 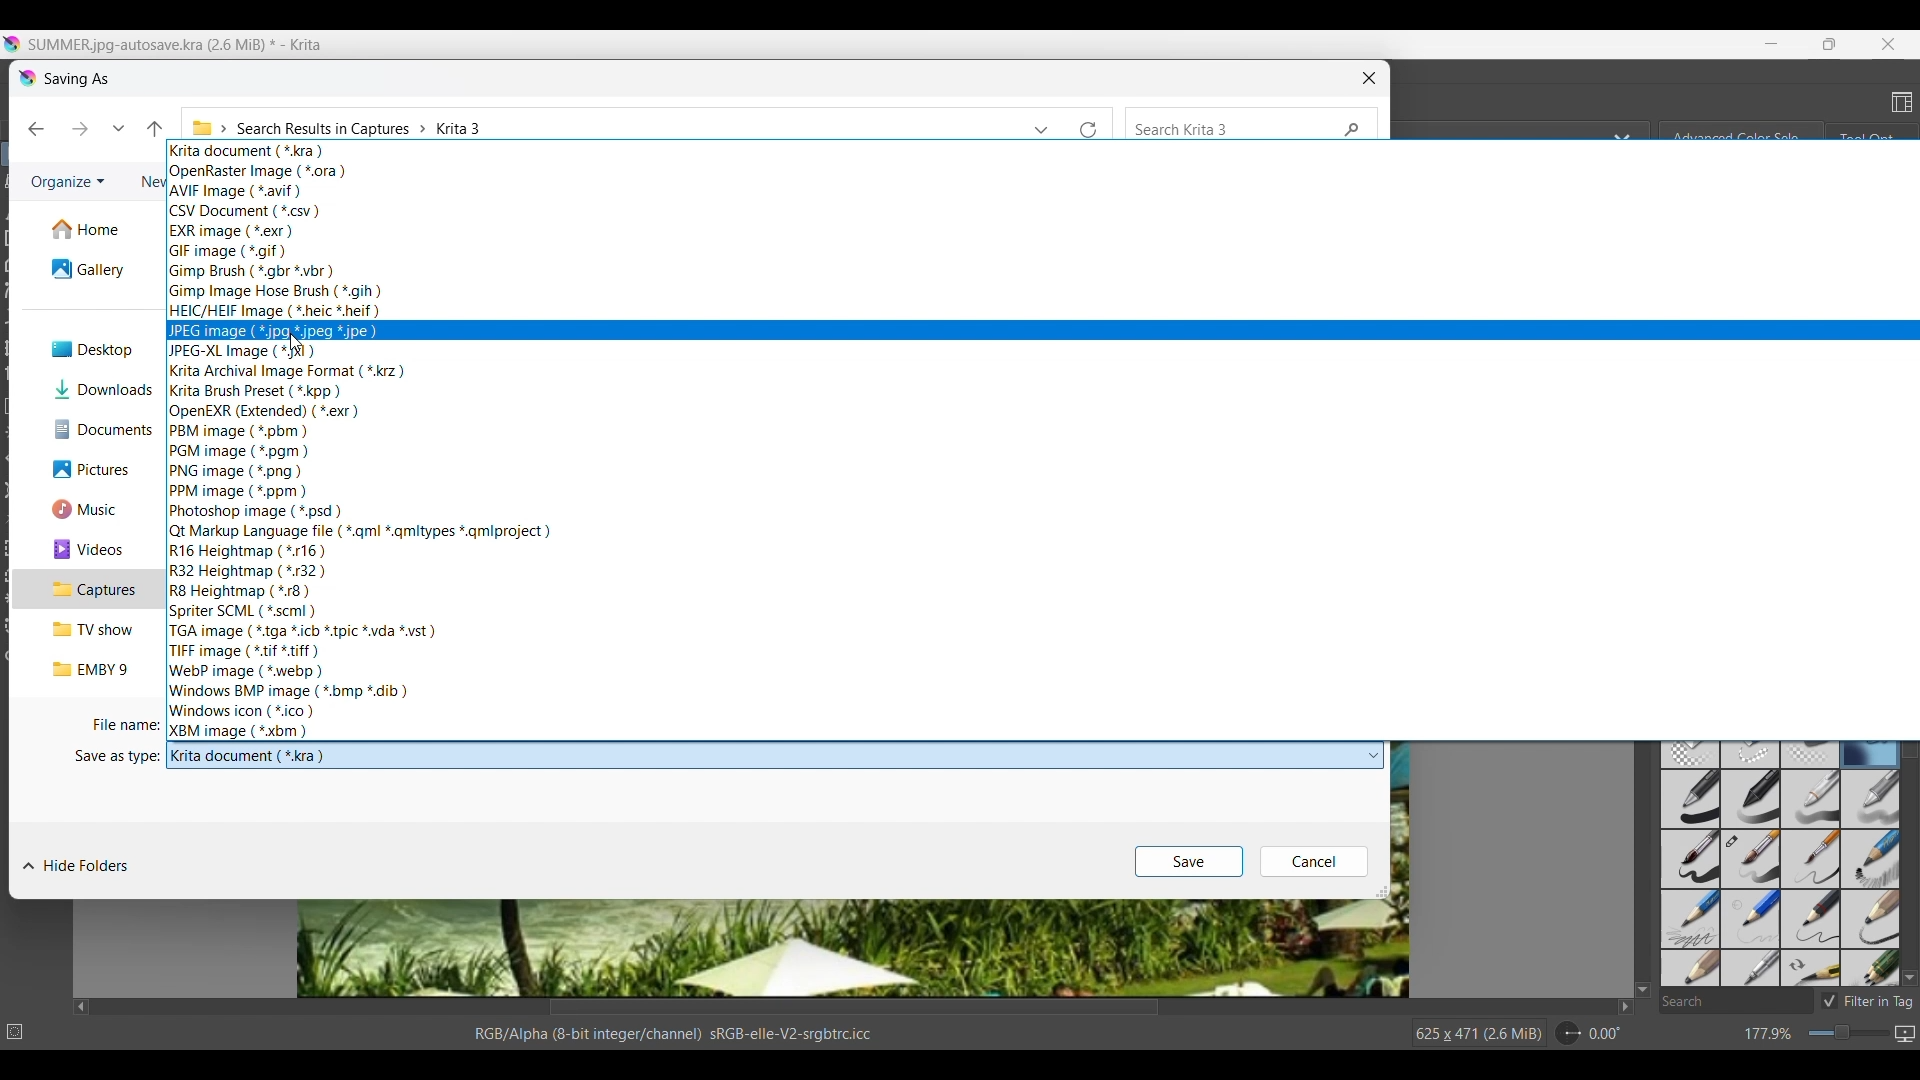 What do you see at coordinates (87, 351) in the screenshot?
I see `Desktop folder` at bounding box center [87, 351].